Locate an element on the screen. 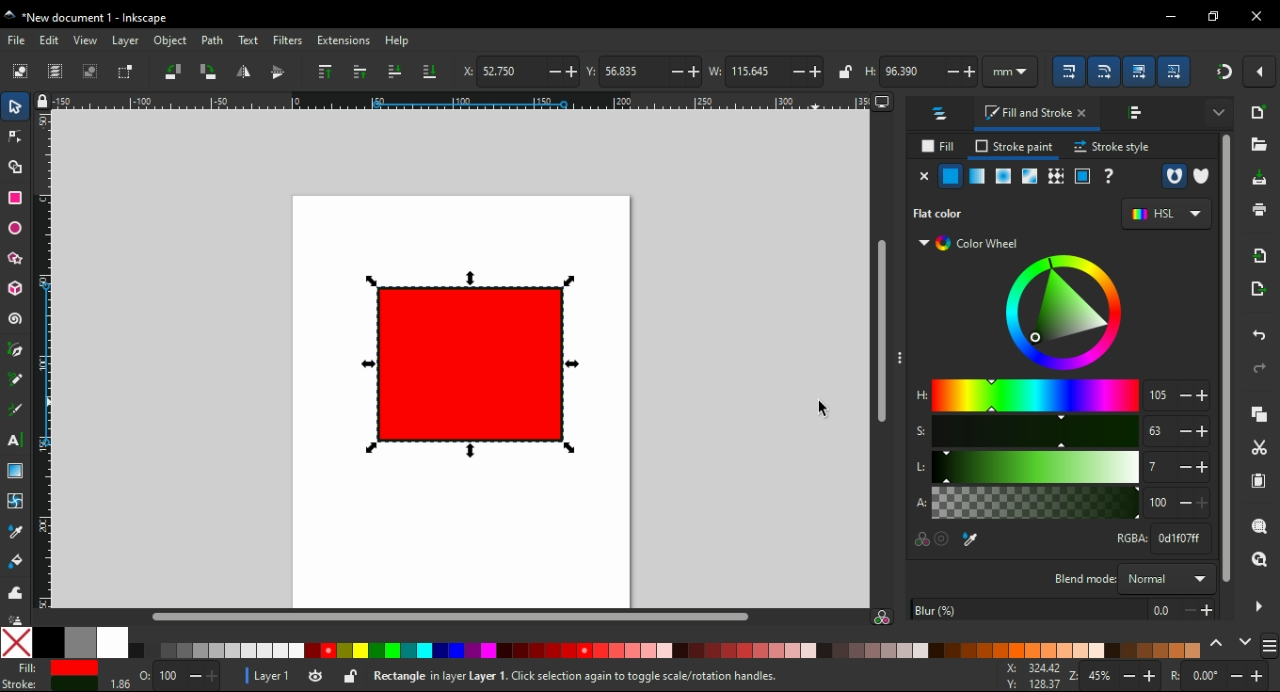 Image resolution: width=1280 pixels, height=692 pixels. lower is located at coordinates (395, 72).